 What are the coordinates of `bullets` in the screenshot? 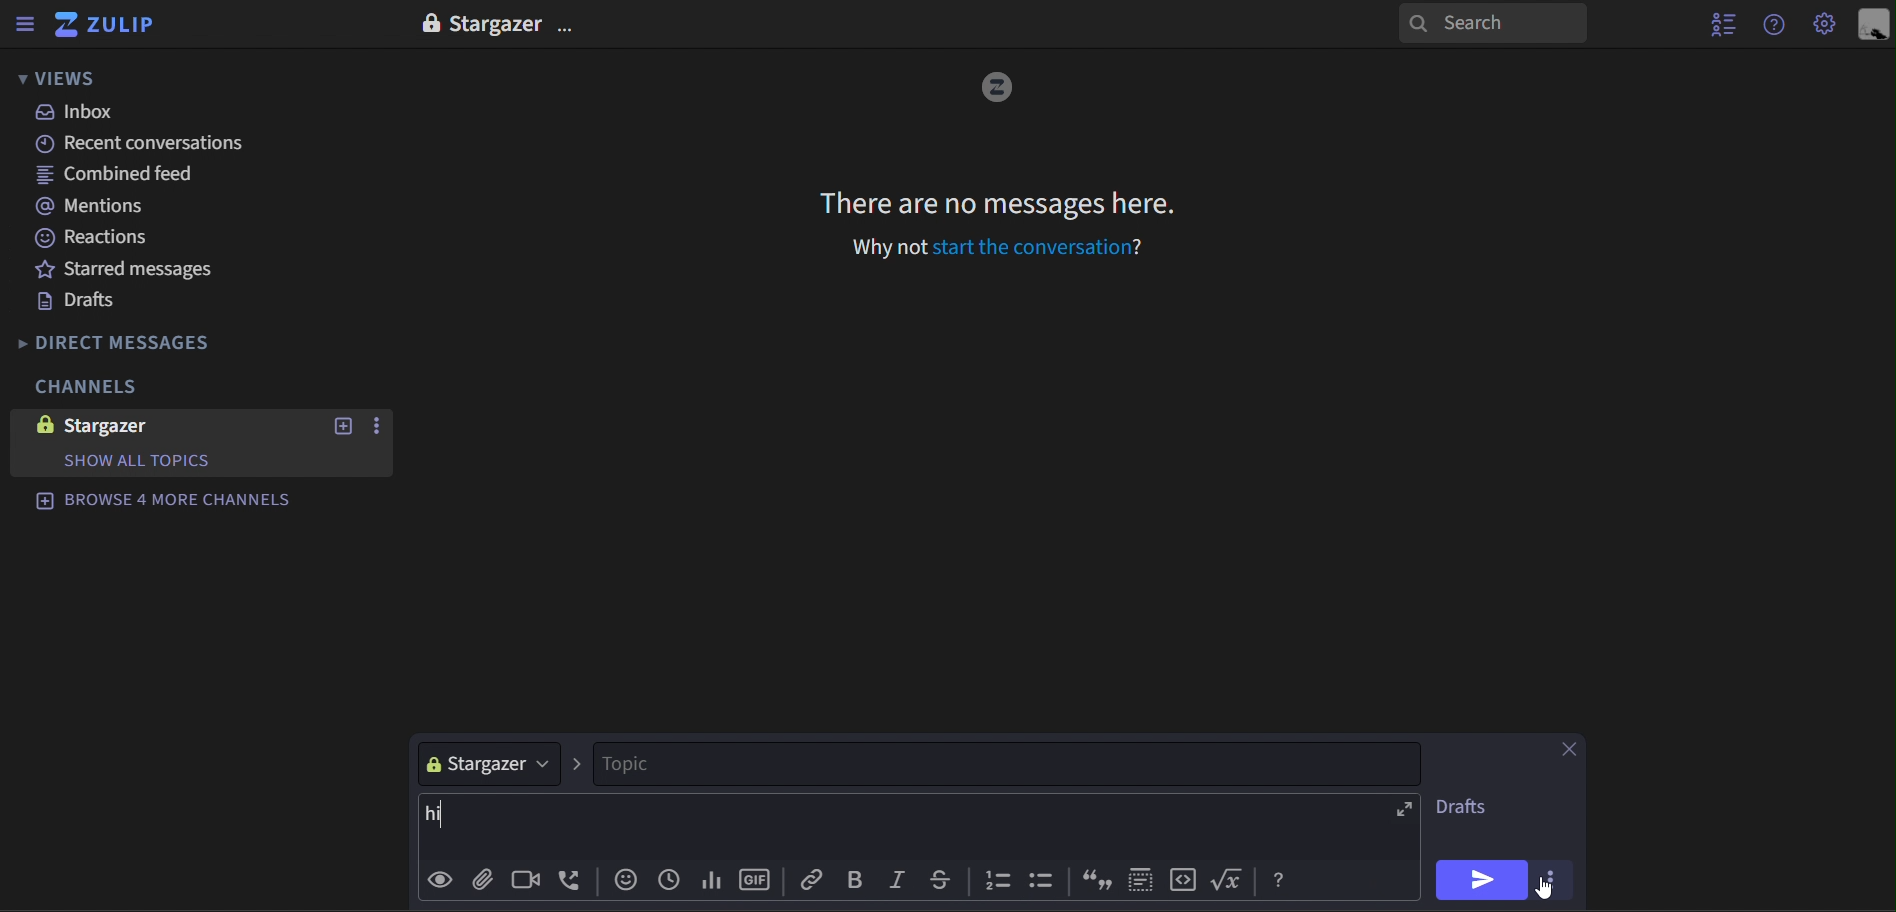 It's located at (1044, 882).